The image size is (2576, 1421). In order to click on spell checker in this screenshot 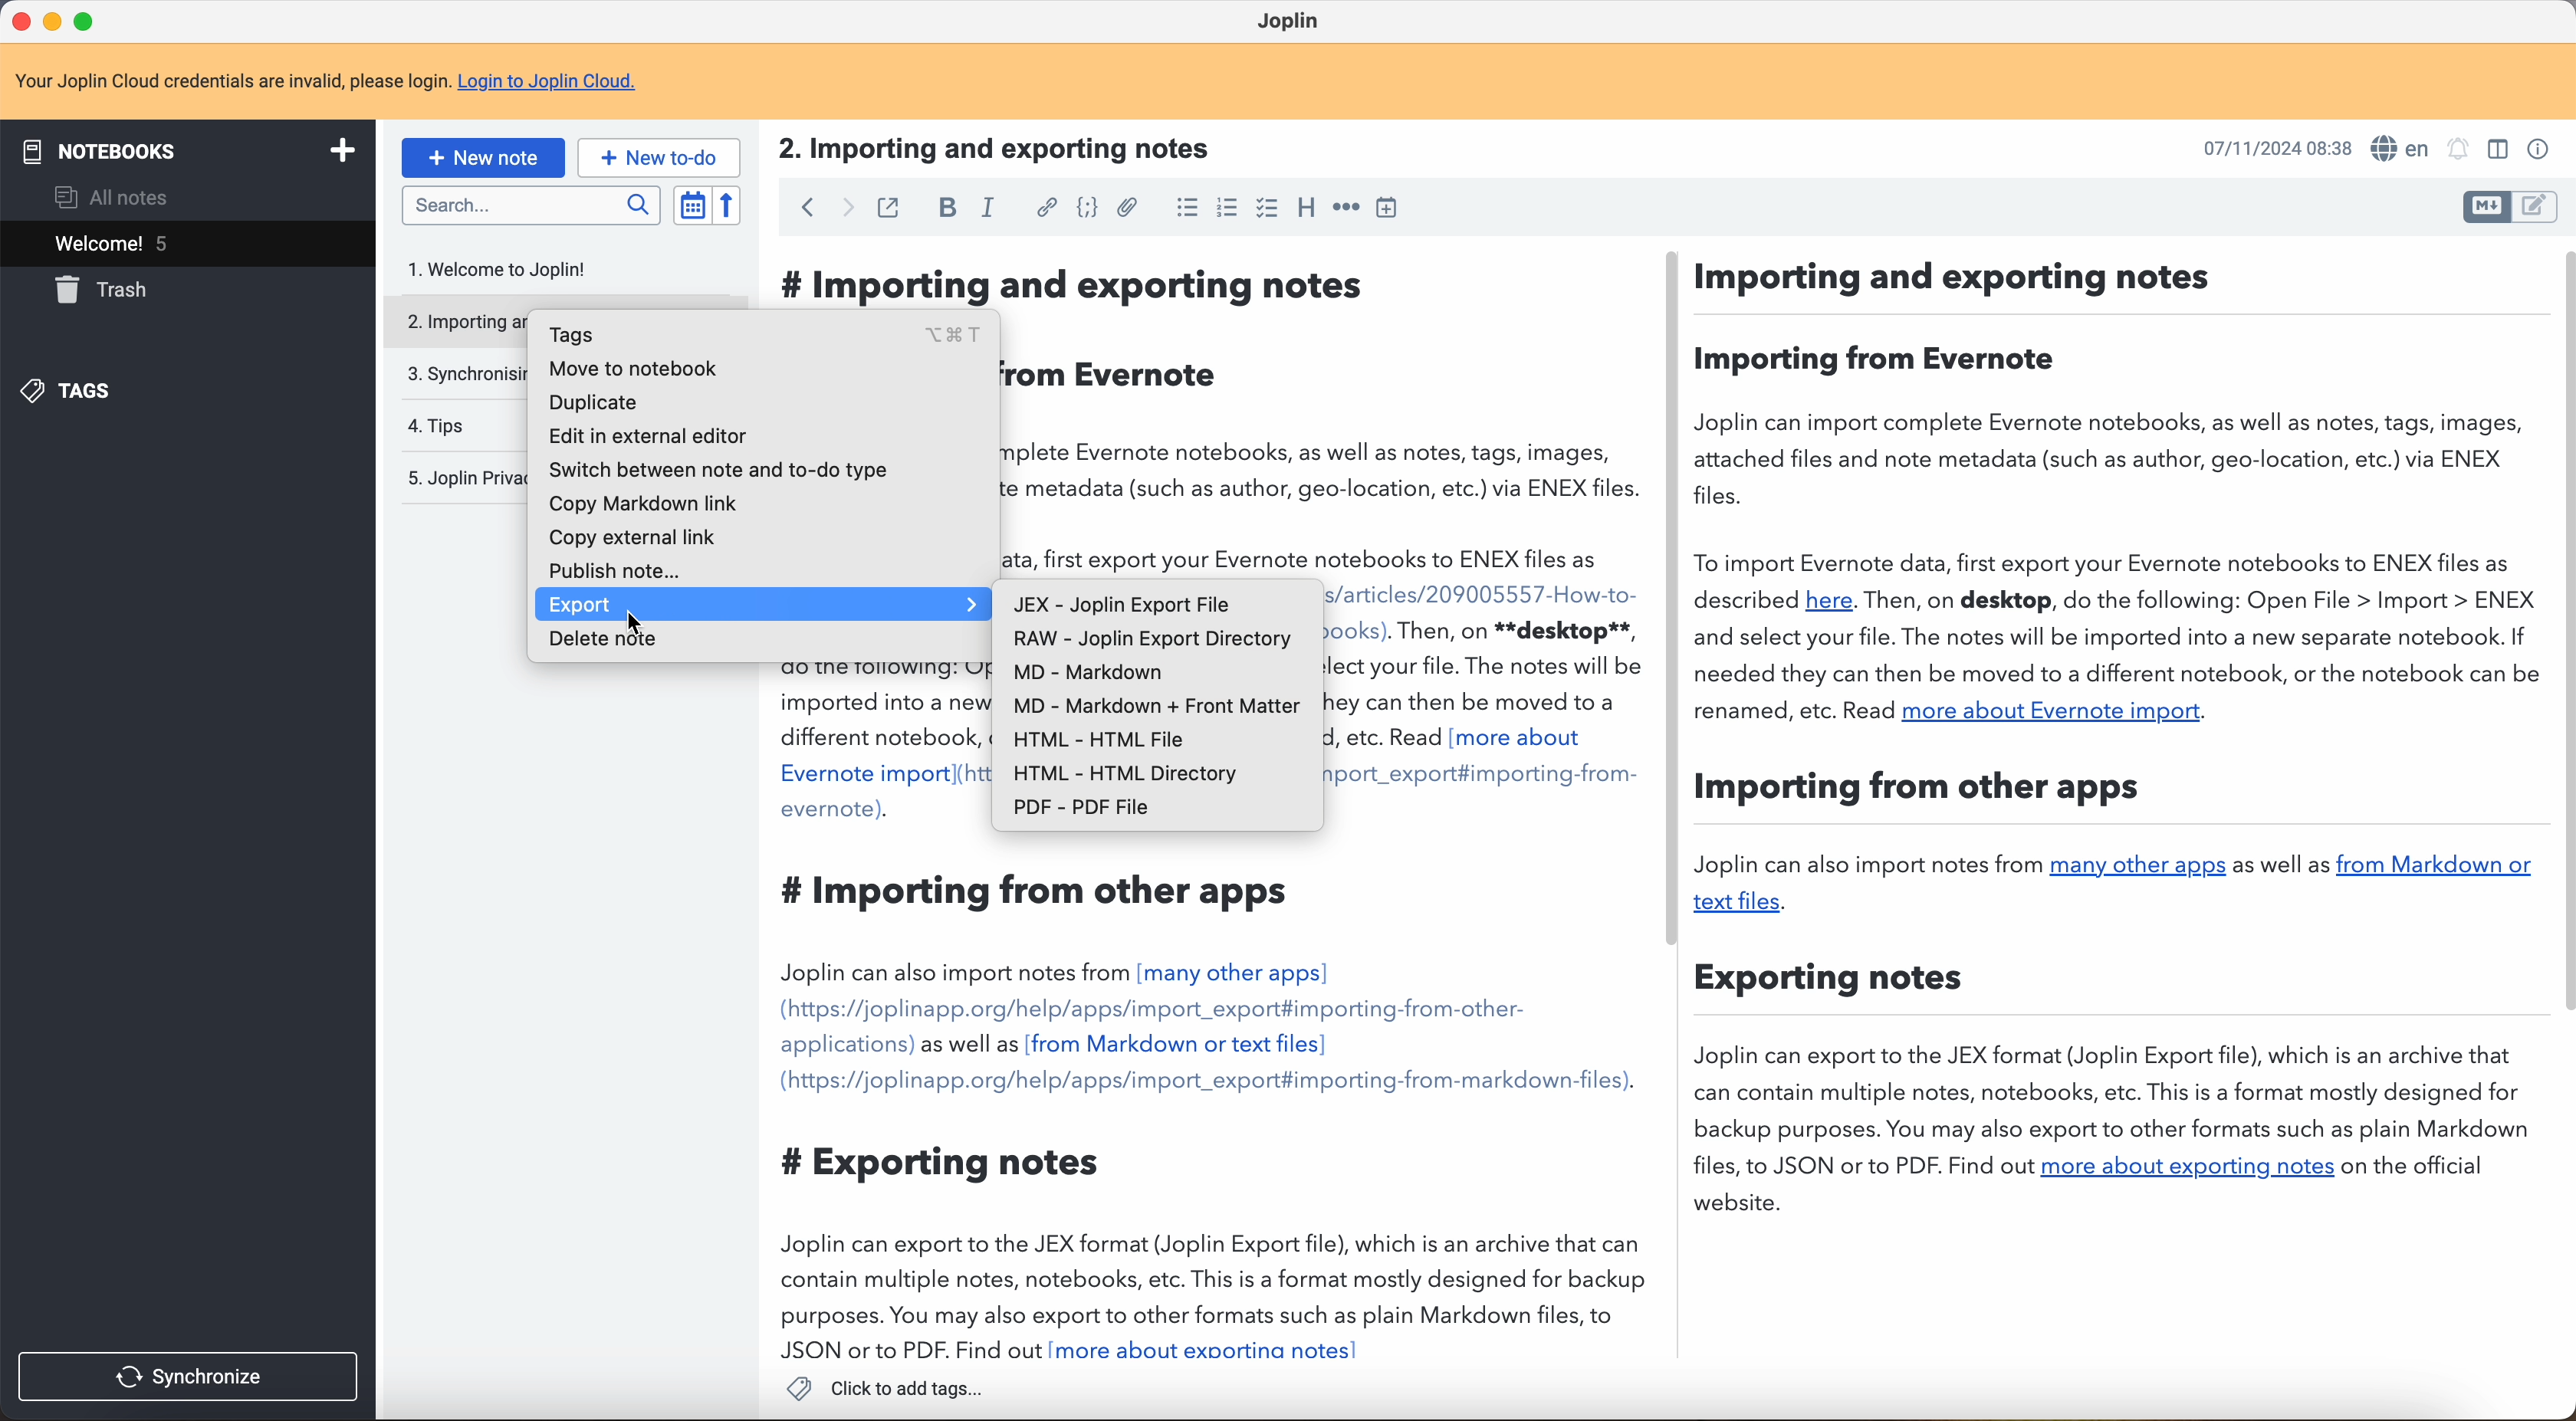, I will do `click(2401, 146)`.